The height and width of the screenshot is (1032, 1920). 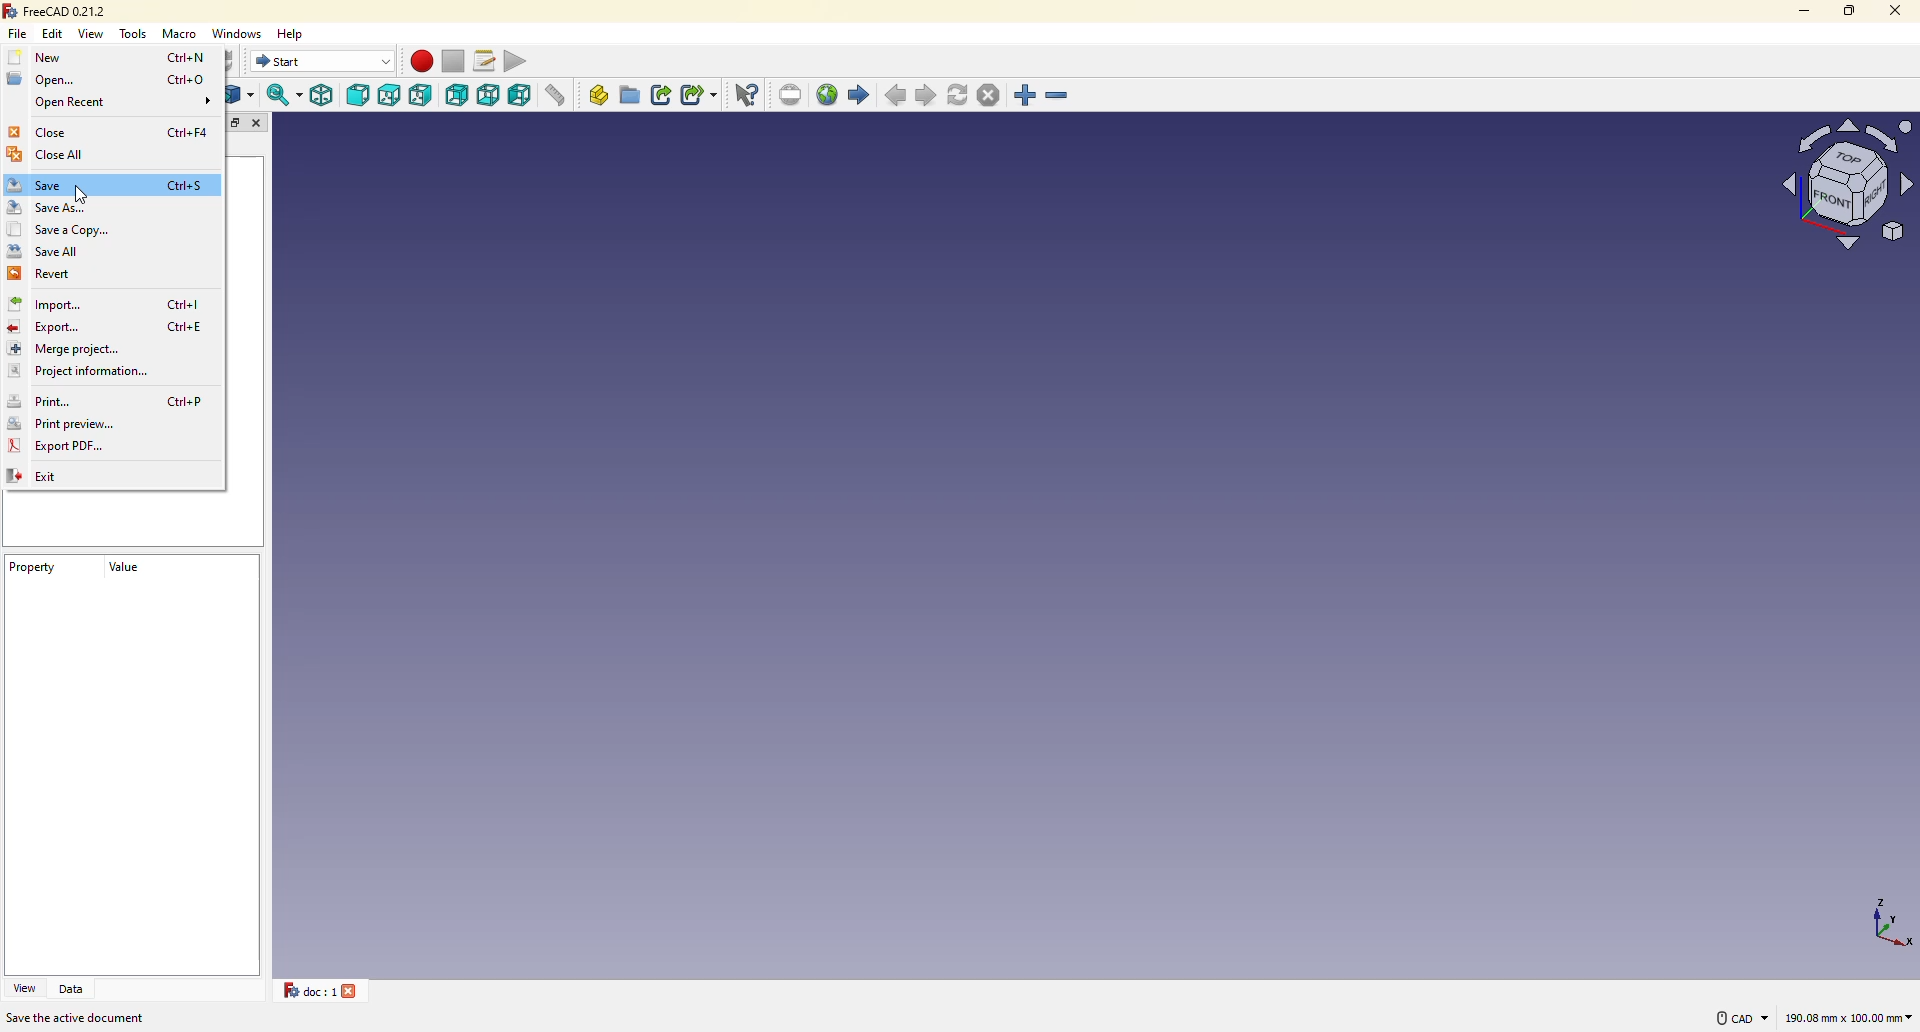 I want to click on open recent, so click(x=69, y=105).